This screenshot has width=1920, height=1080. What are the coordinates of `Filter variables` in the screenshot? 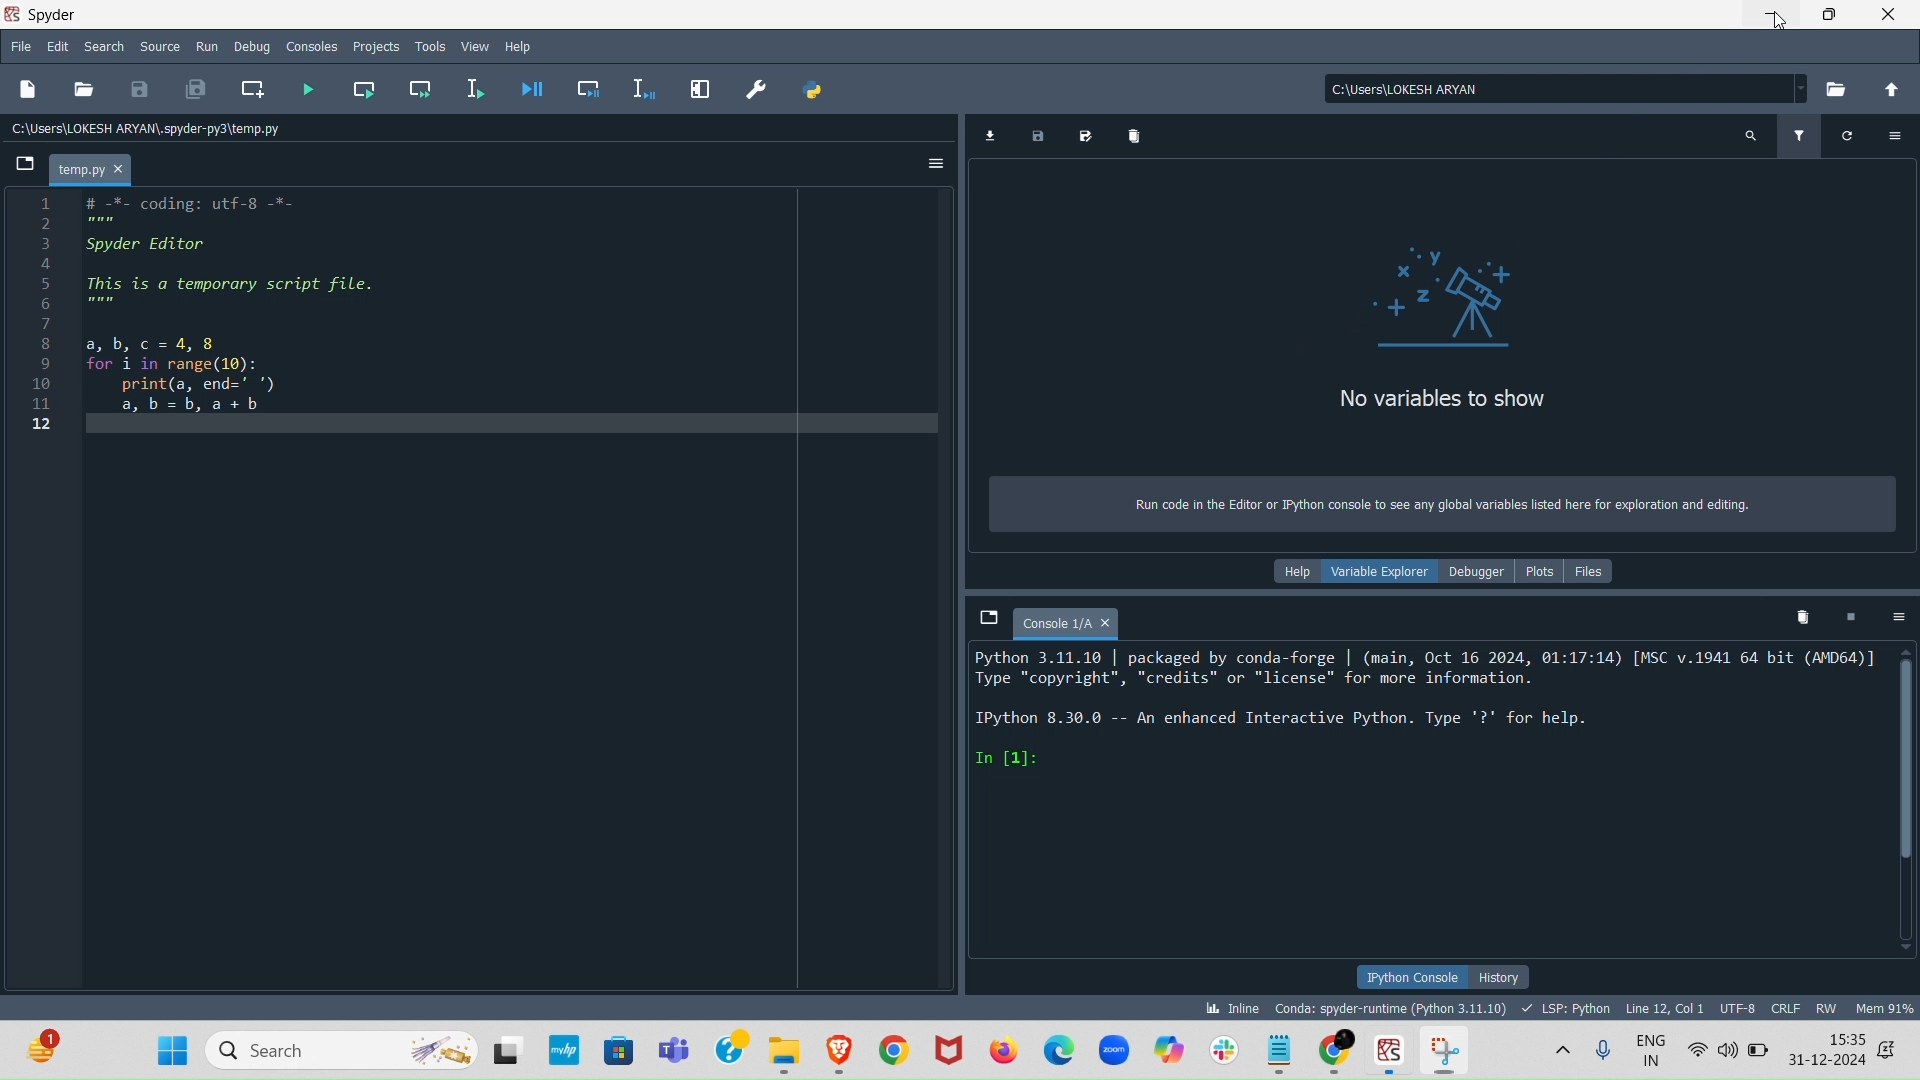 It's located at (1799, 132).